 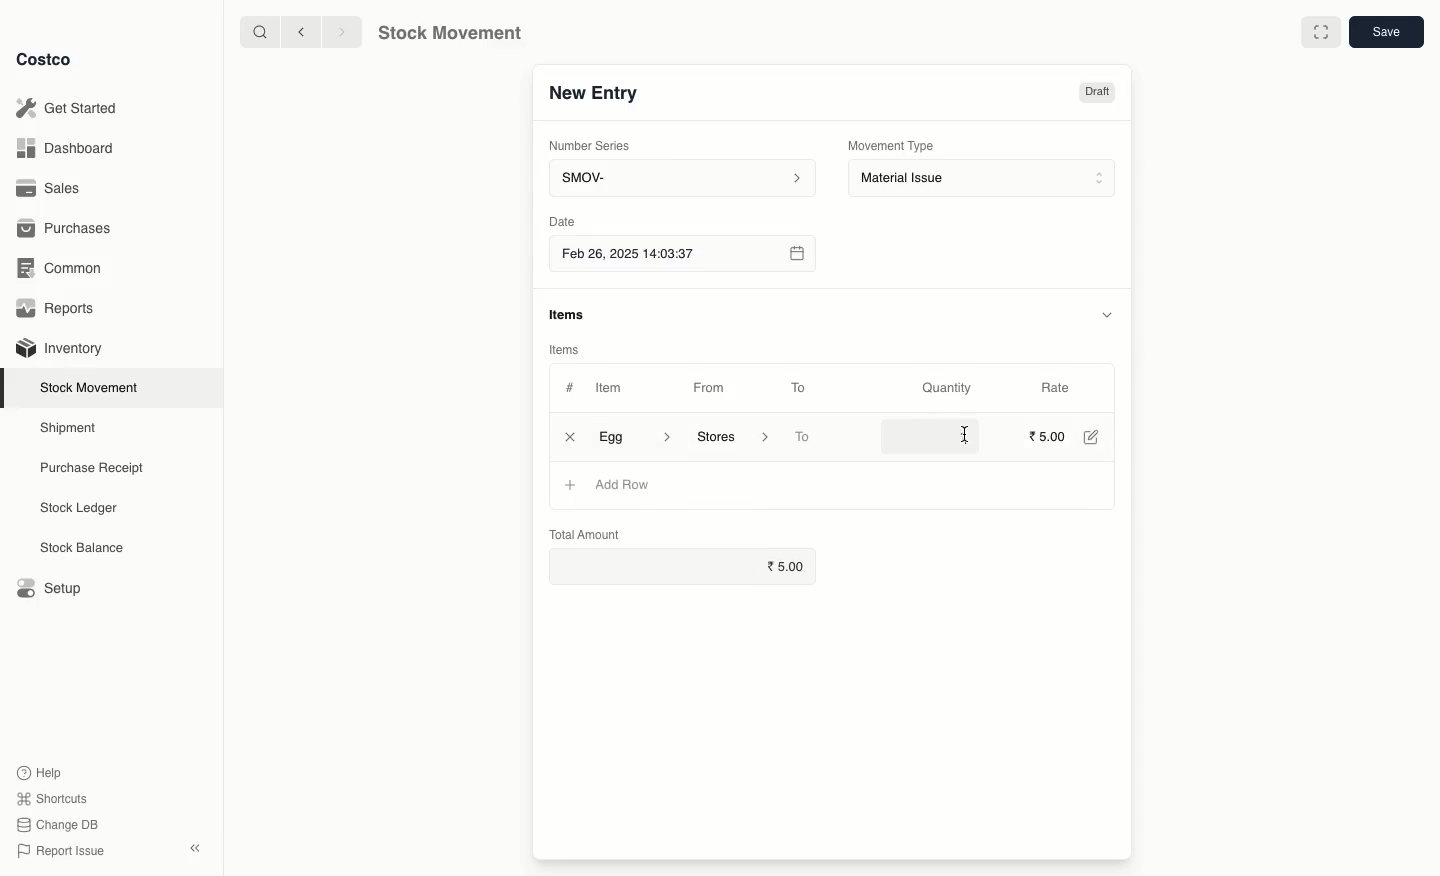 I want to click on Egg, so click(x=635, y=436).